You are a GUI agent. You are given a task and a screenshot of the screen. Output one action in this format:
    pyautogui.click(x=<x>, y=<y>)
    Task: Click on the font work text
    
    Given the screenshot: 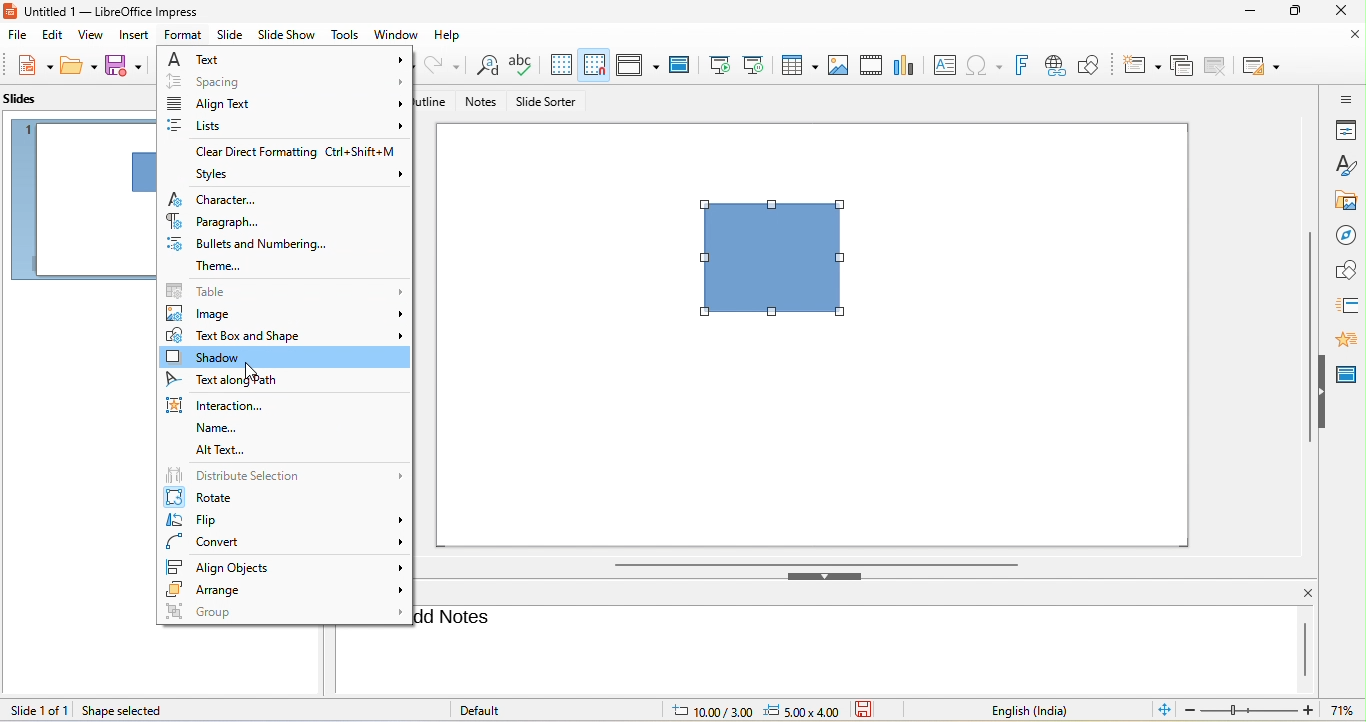 What is the action you would take?
    pyautogui.click(x=1026, y=67)
    